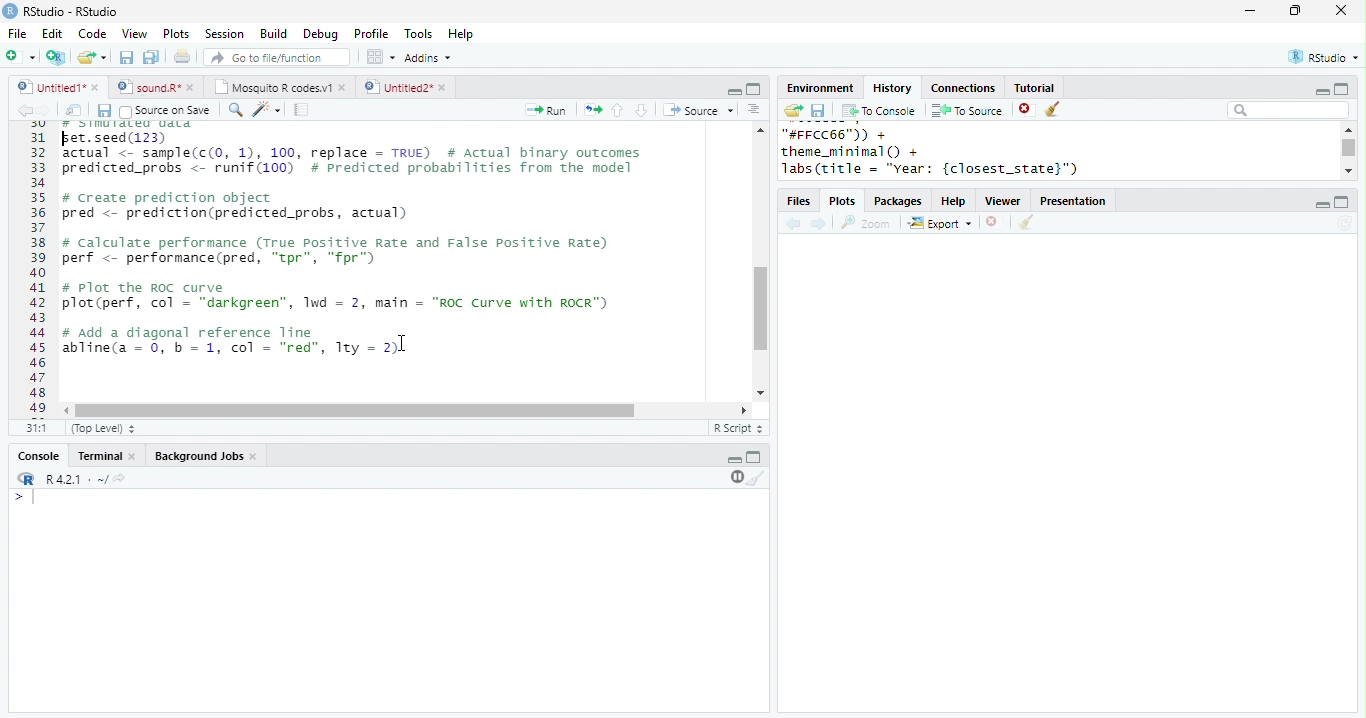 The width and height of the screenshot is (1366, 718). What do you see at coordinates (941, 224) in the screenshot?
I see `Export` at bounding box center [941, 224].